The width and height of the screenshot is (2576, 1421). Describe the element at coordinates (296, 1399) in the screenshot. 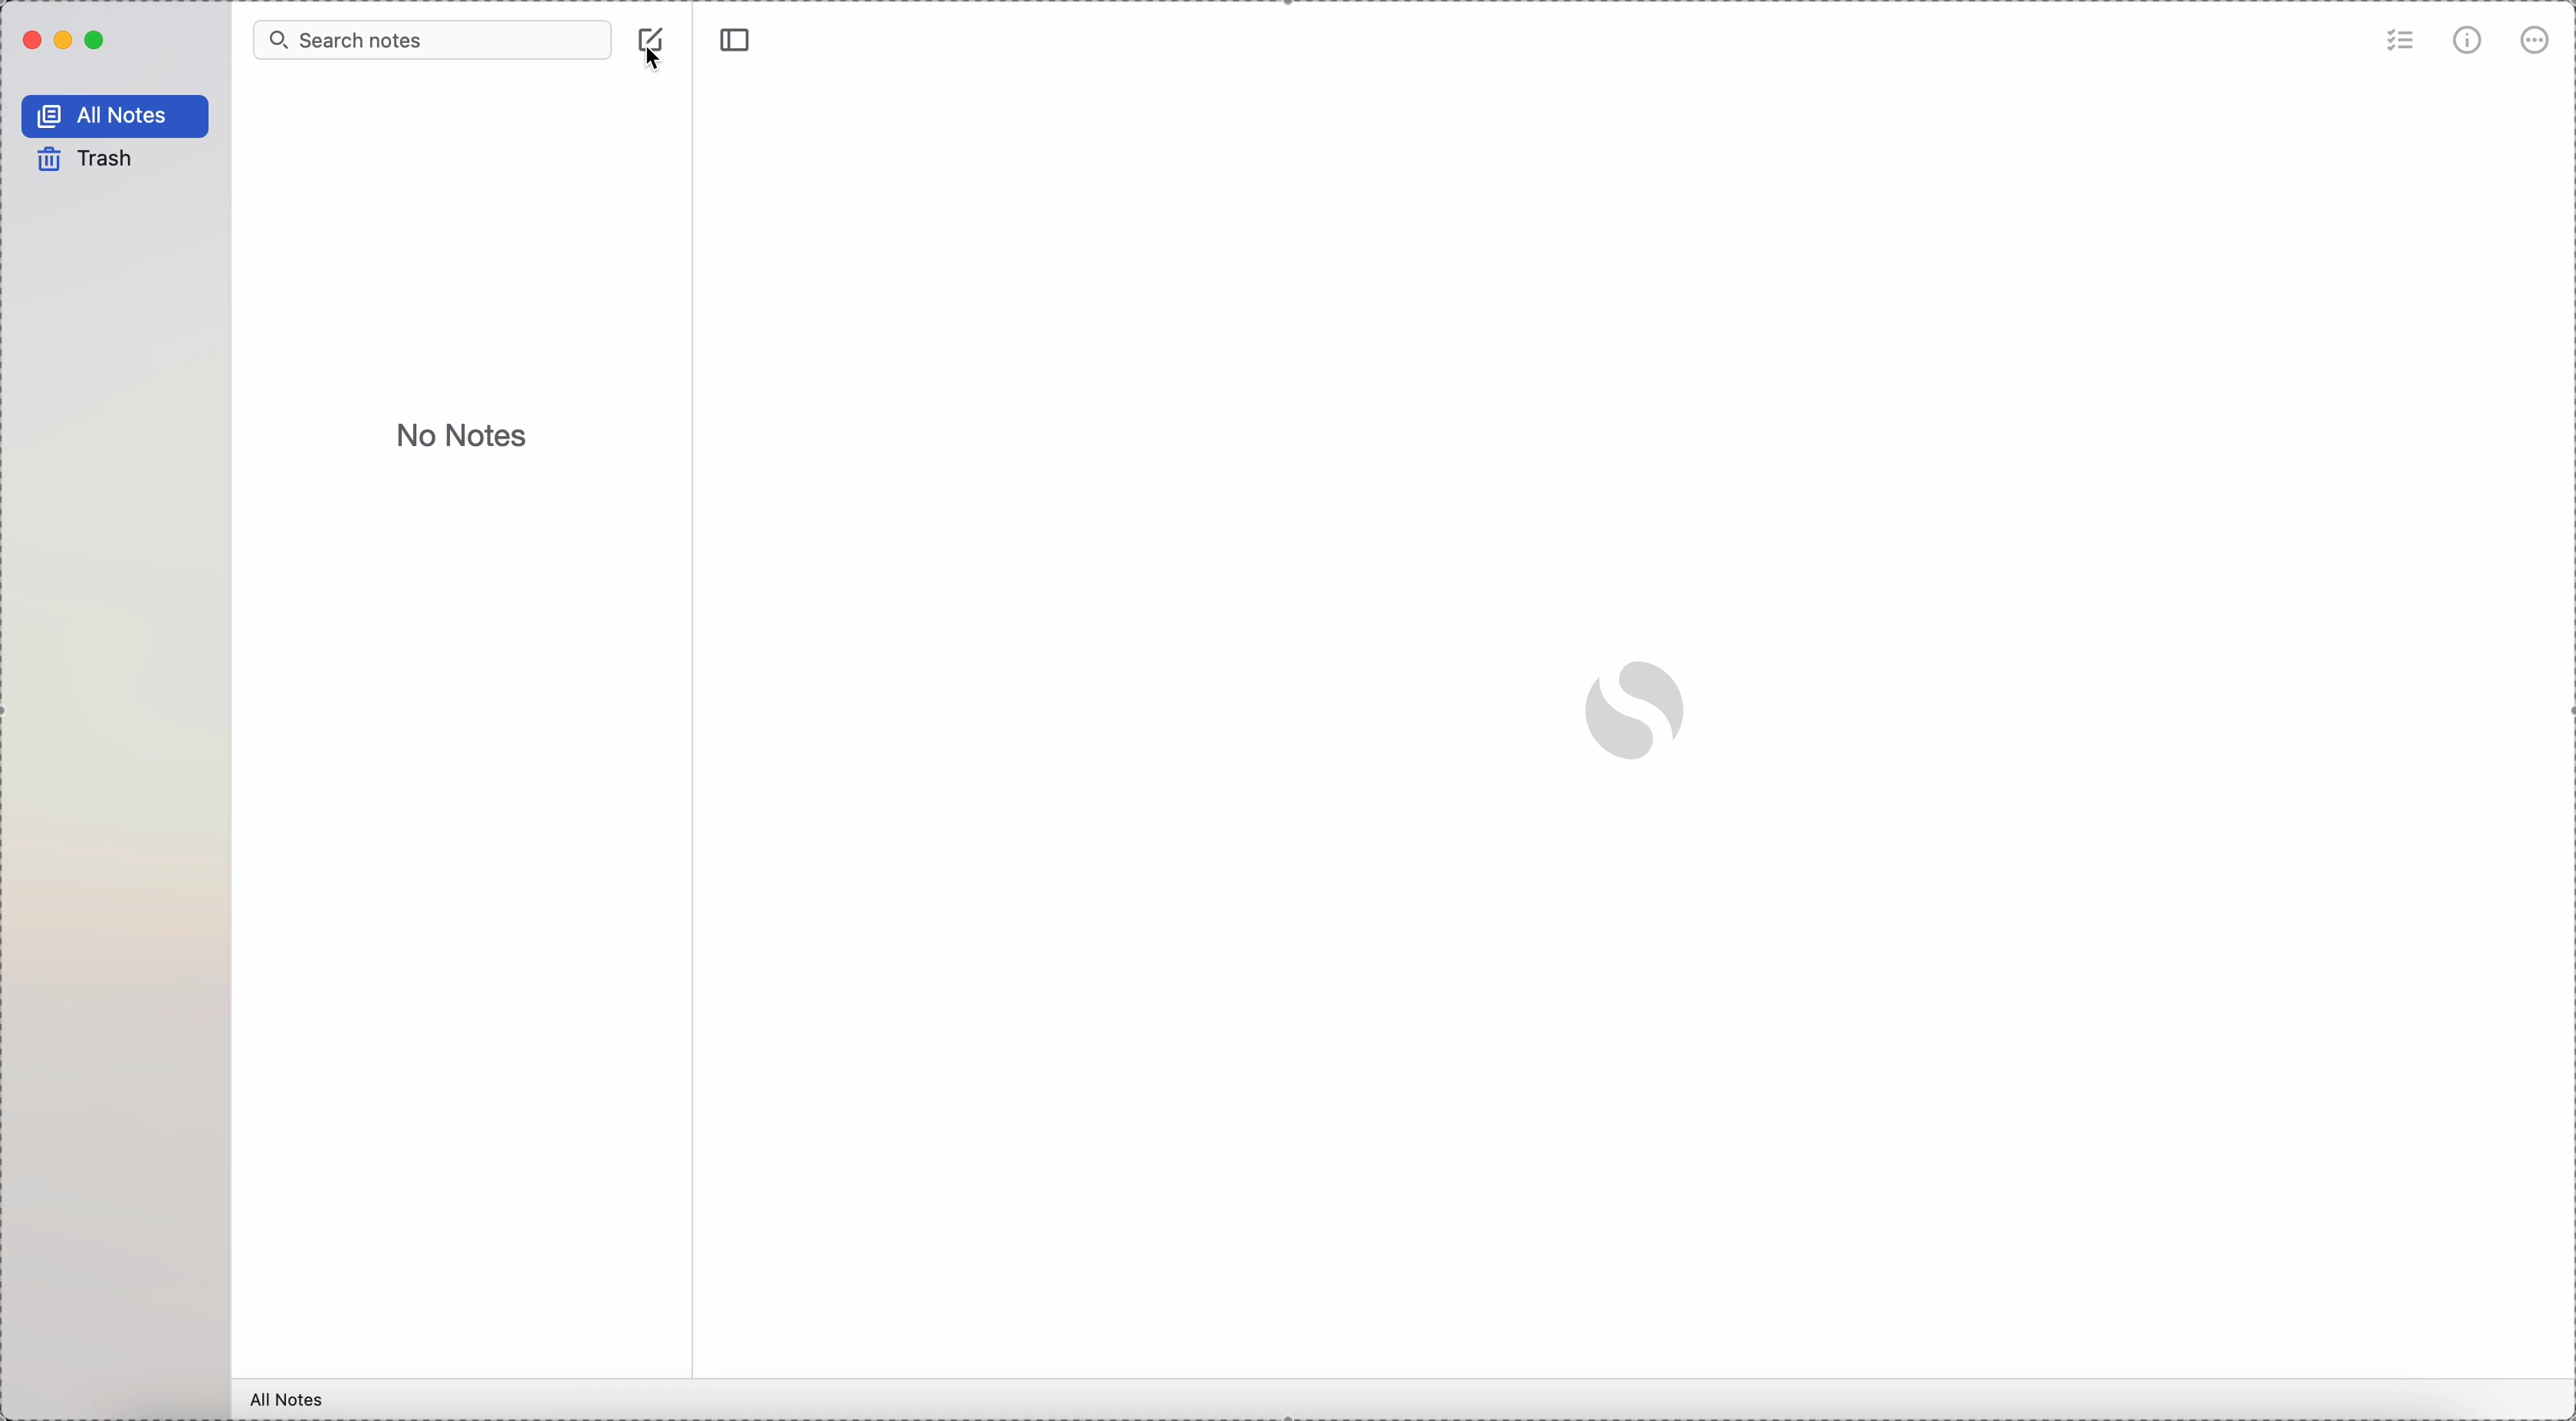

I see `all notes` at that location.